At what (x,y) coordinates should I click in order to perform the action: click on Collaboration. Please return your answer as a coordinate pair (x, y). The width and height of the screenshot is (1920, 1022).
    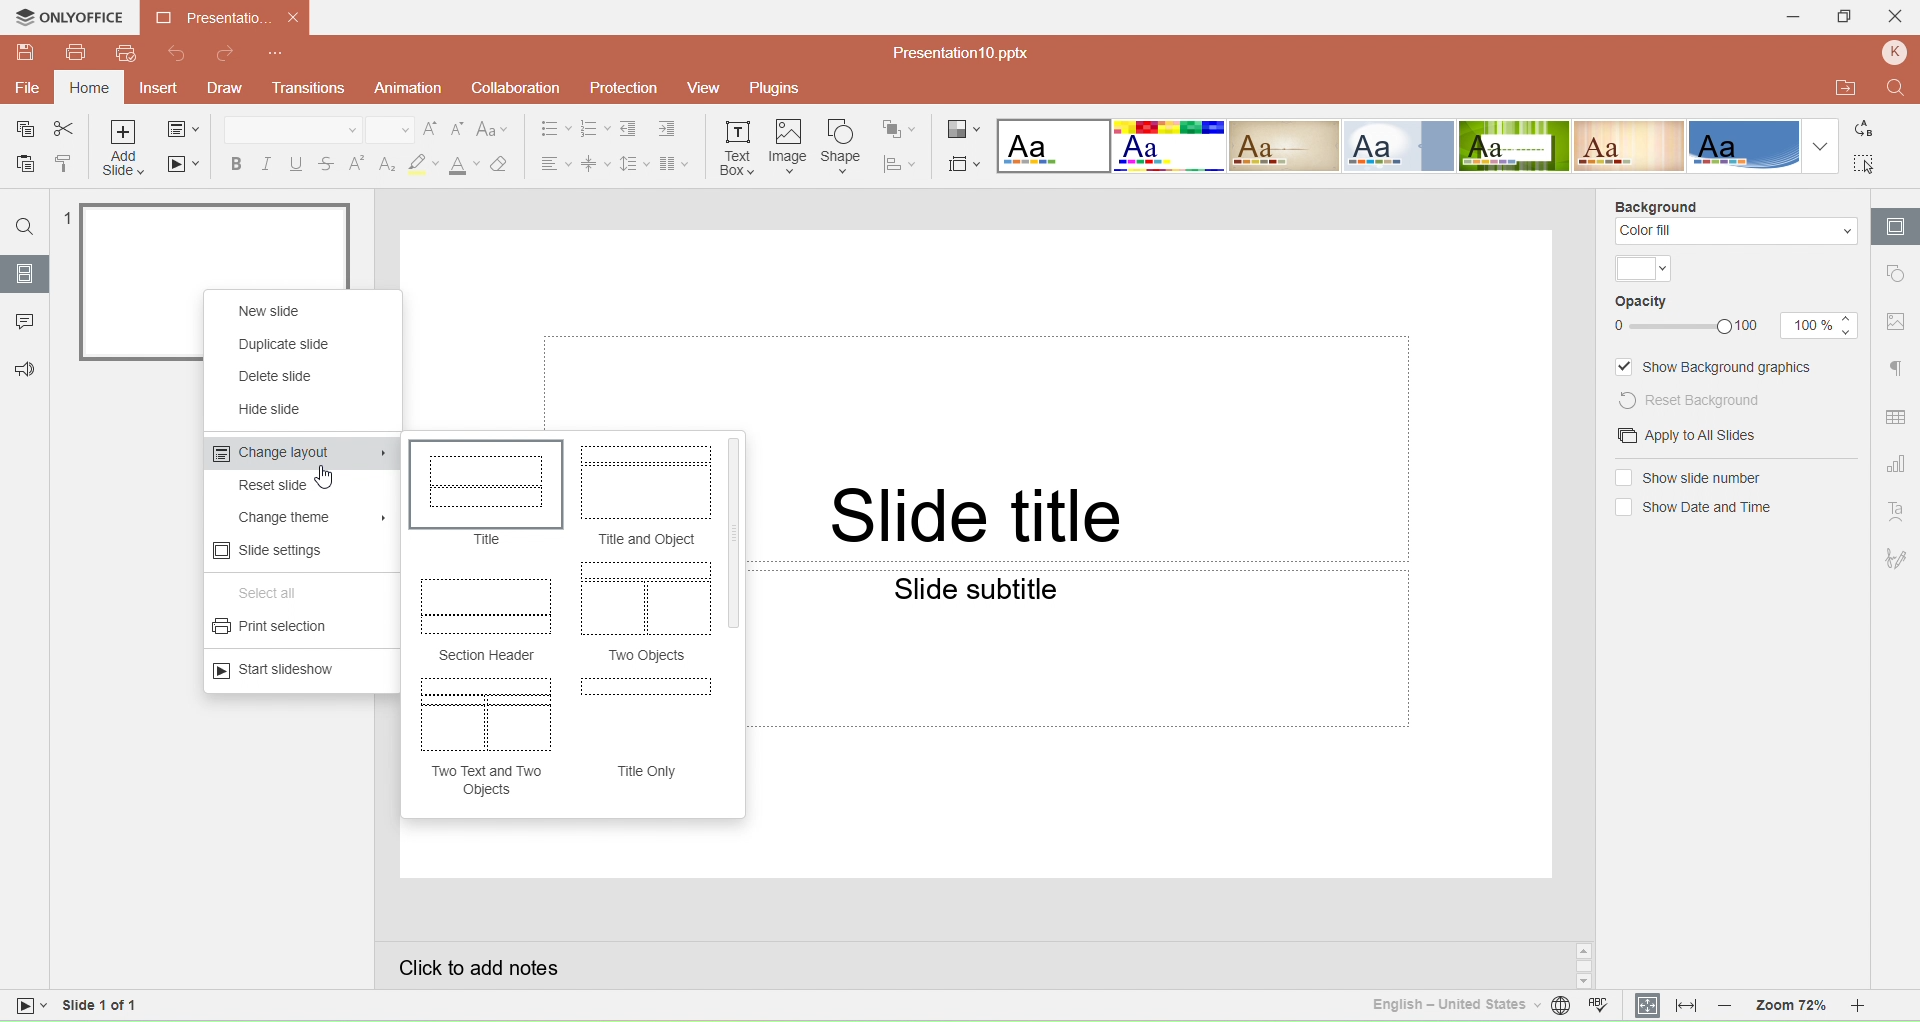
    Looking at the image, I should click on (512, 88).